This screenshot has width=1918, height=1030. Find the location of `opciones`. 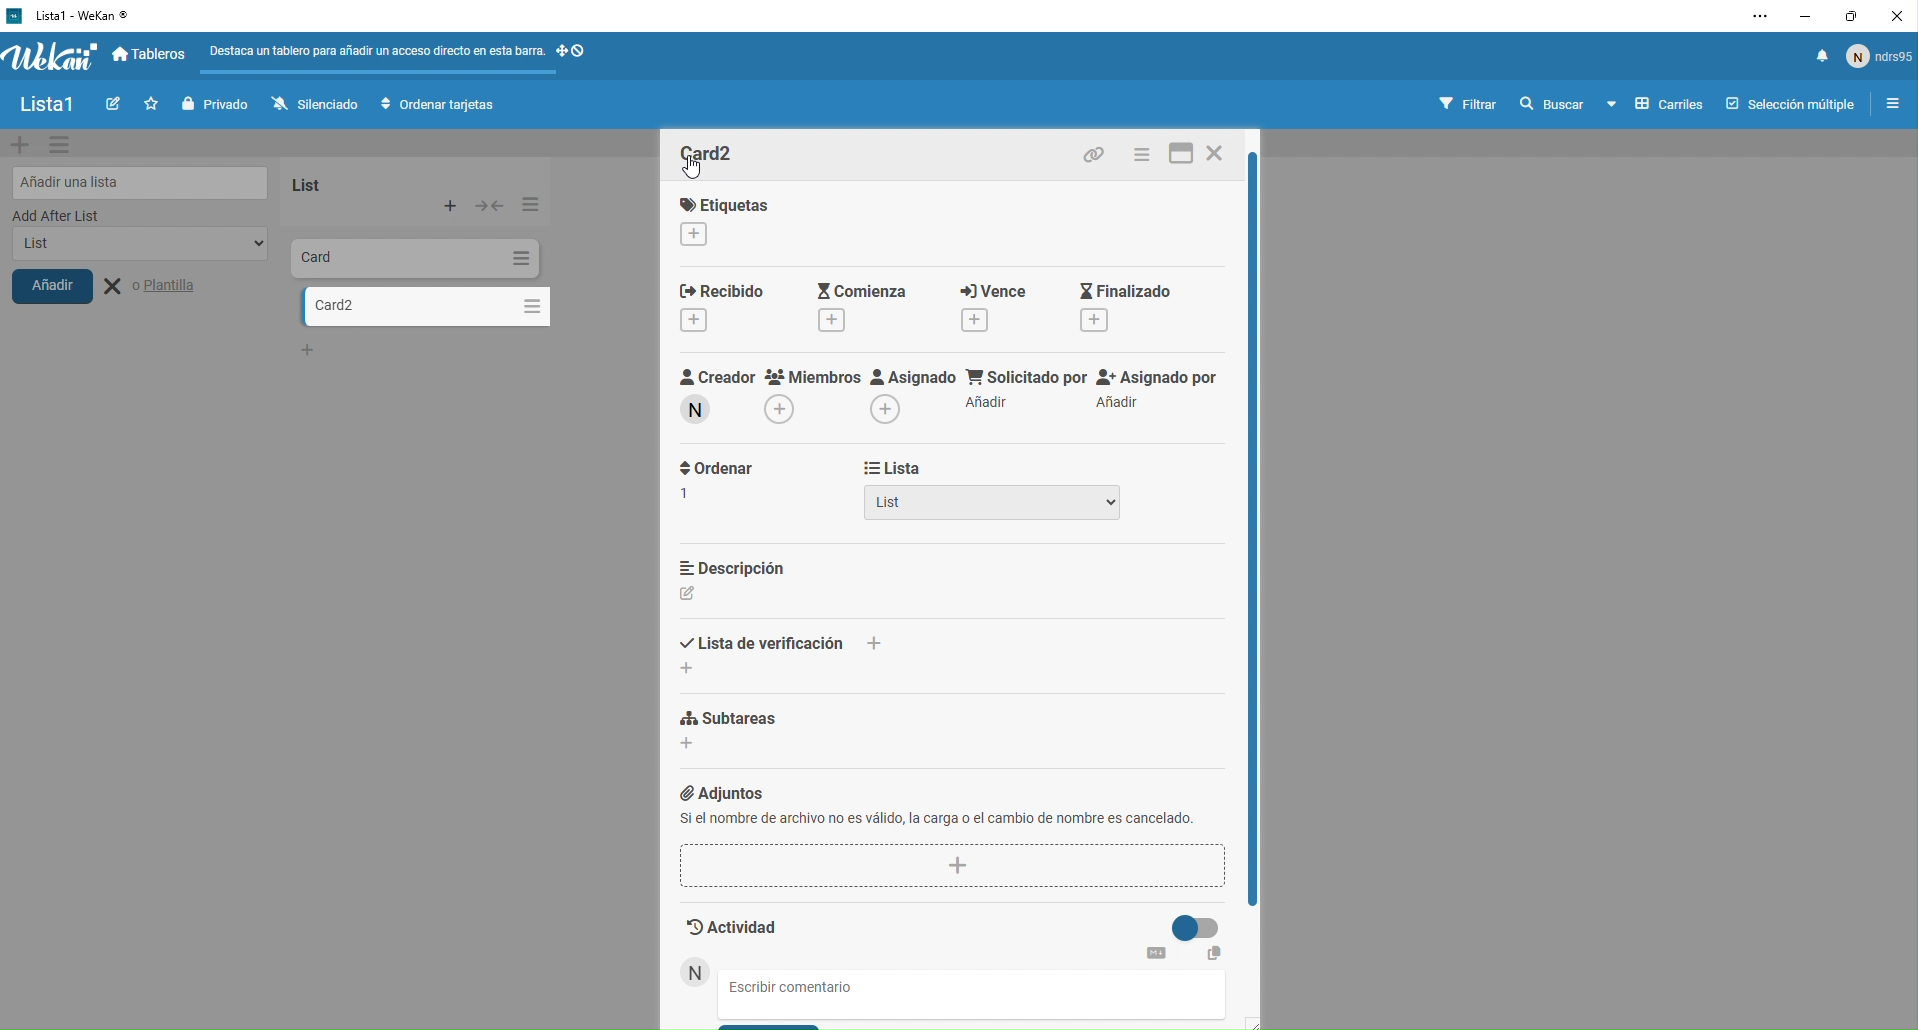

opciones is located at coordinates (1888, 106).